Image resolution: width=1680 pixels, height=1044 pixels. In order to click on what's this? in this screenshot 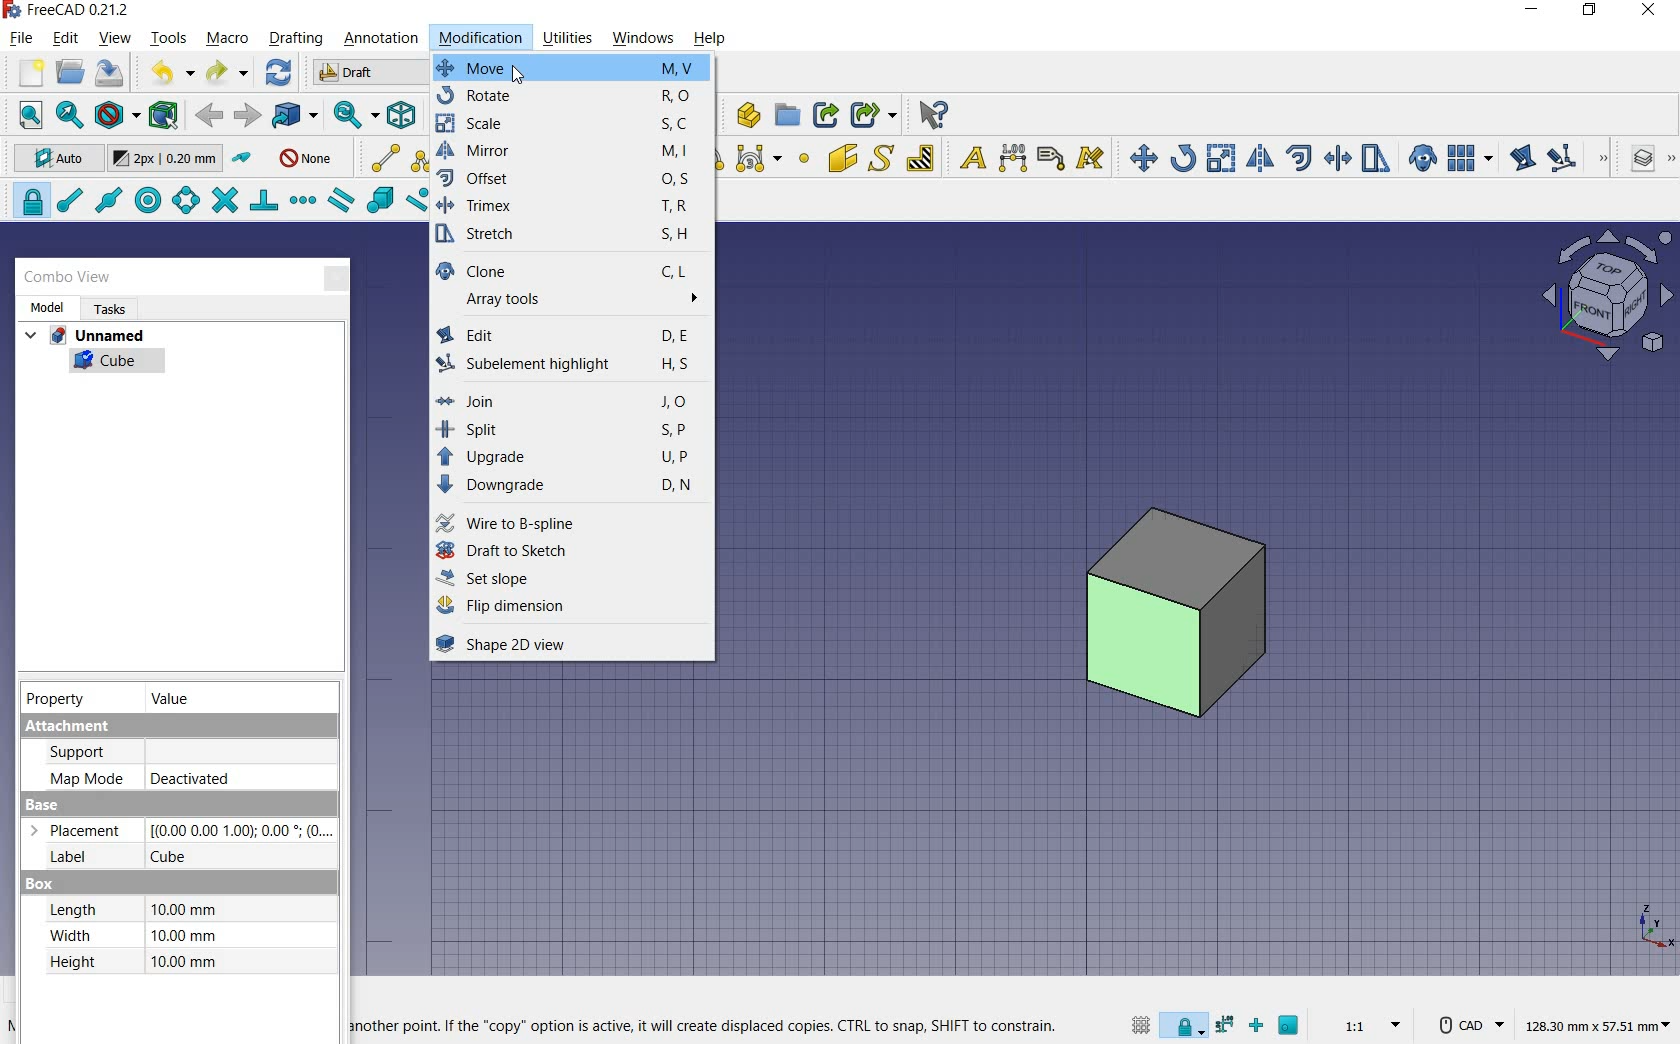, I will do `click(931, 115)`.